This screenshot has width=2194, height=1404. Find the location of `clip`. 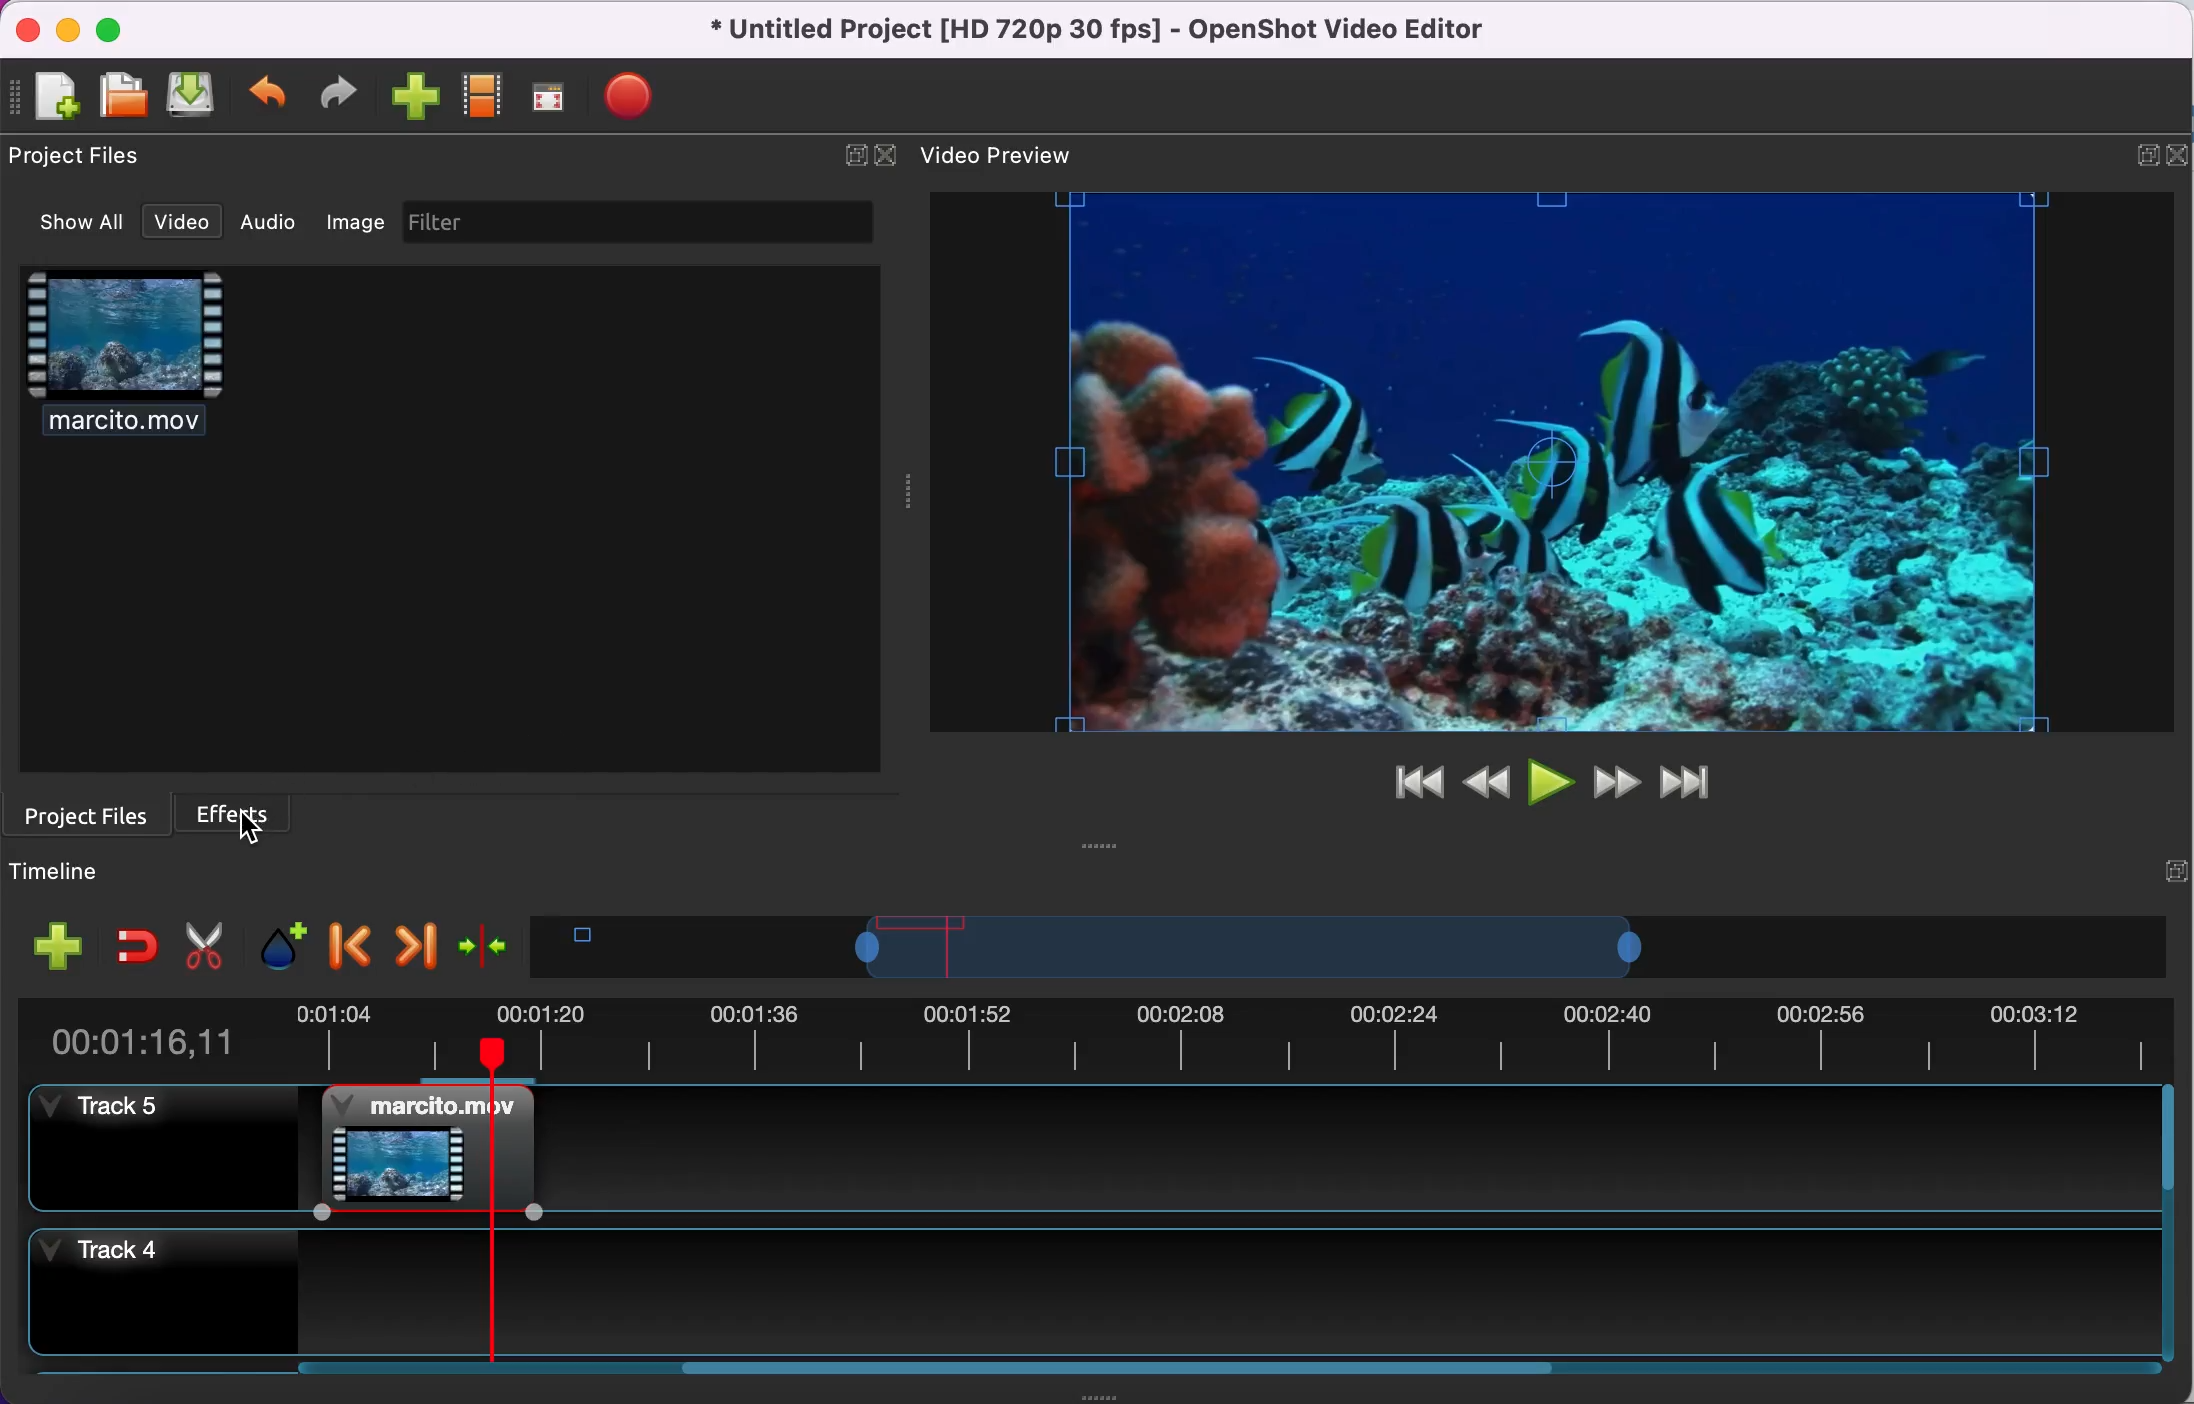

clip is located at coordinates (123, 362).